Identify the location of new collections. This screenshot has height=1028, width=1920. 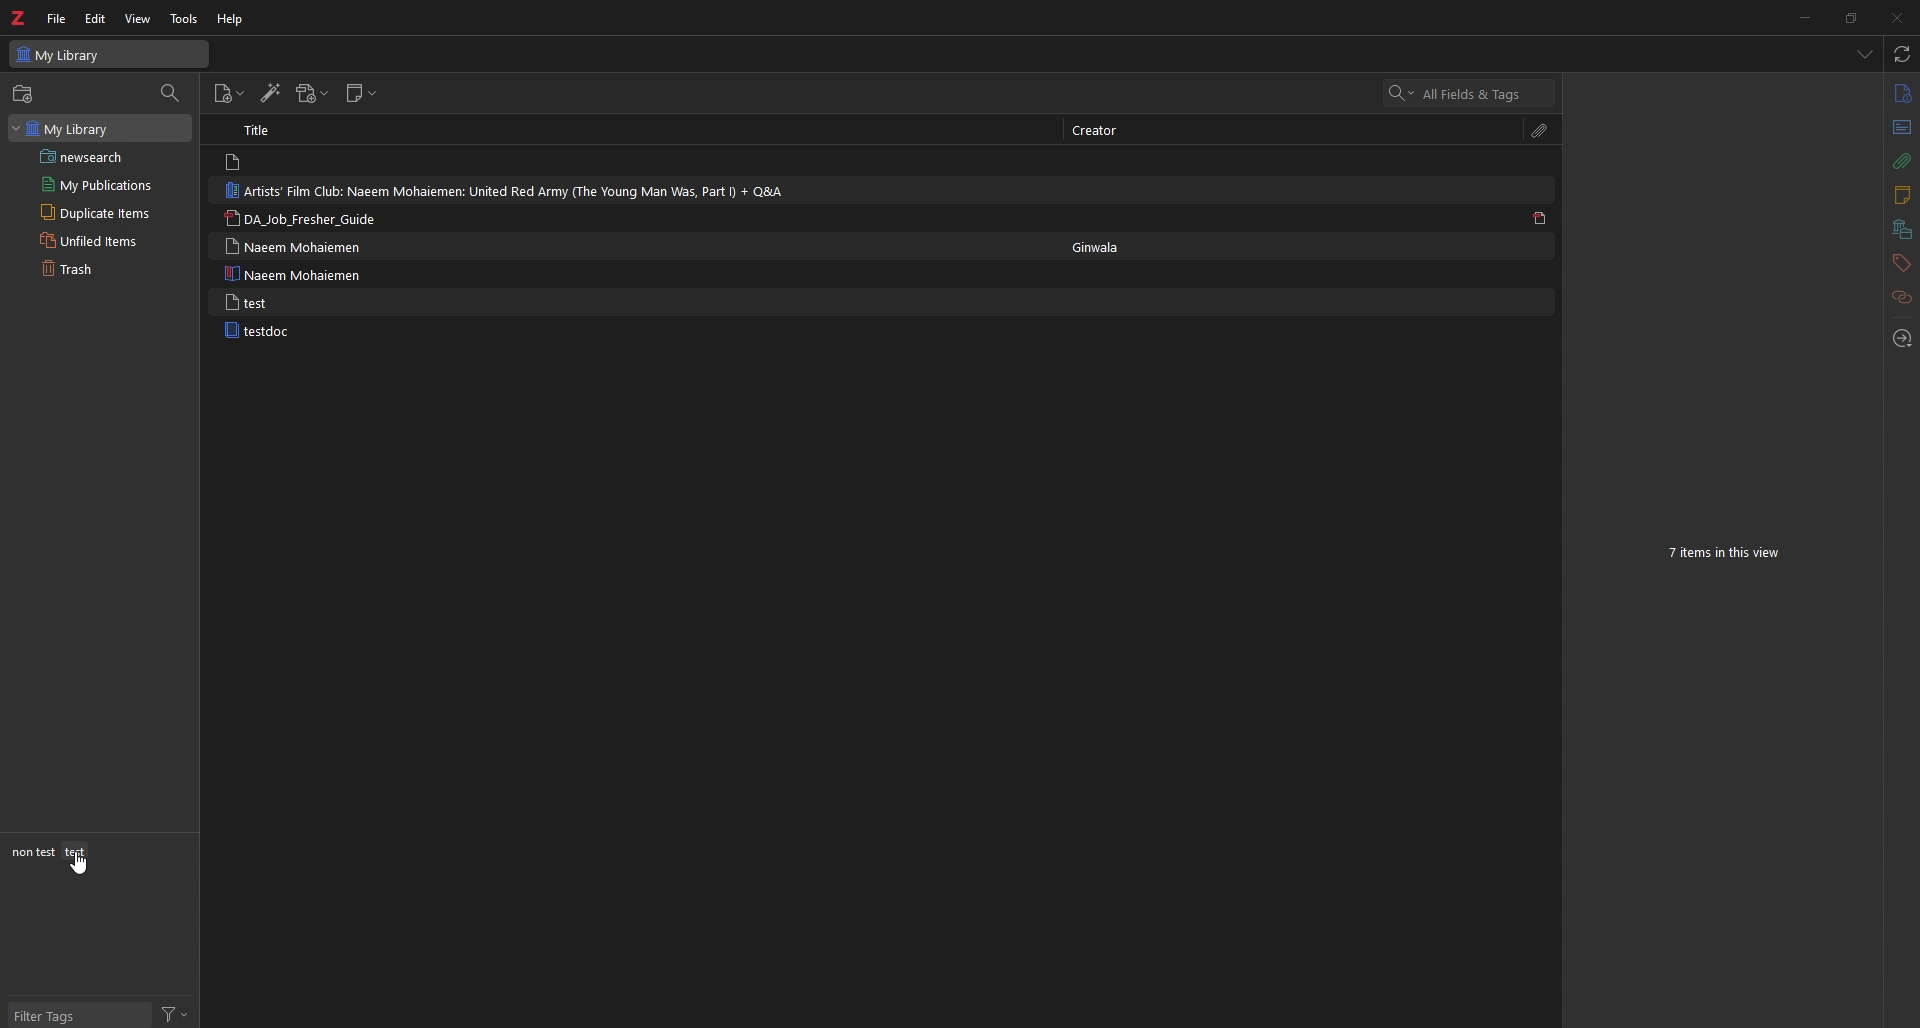
(24, 94).